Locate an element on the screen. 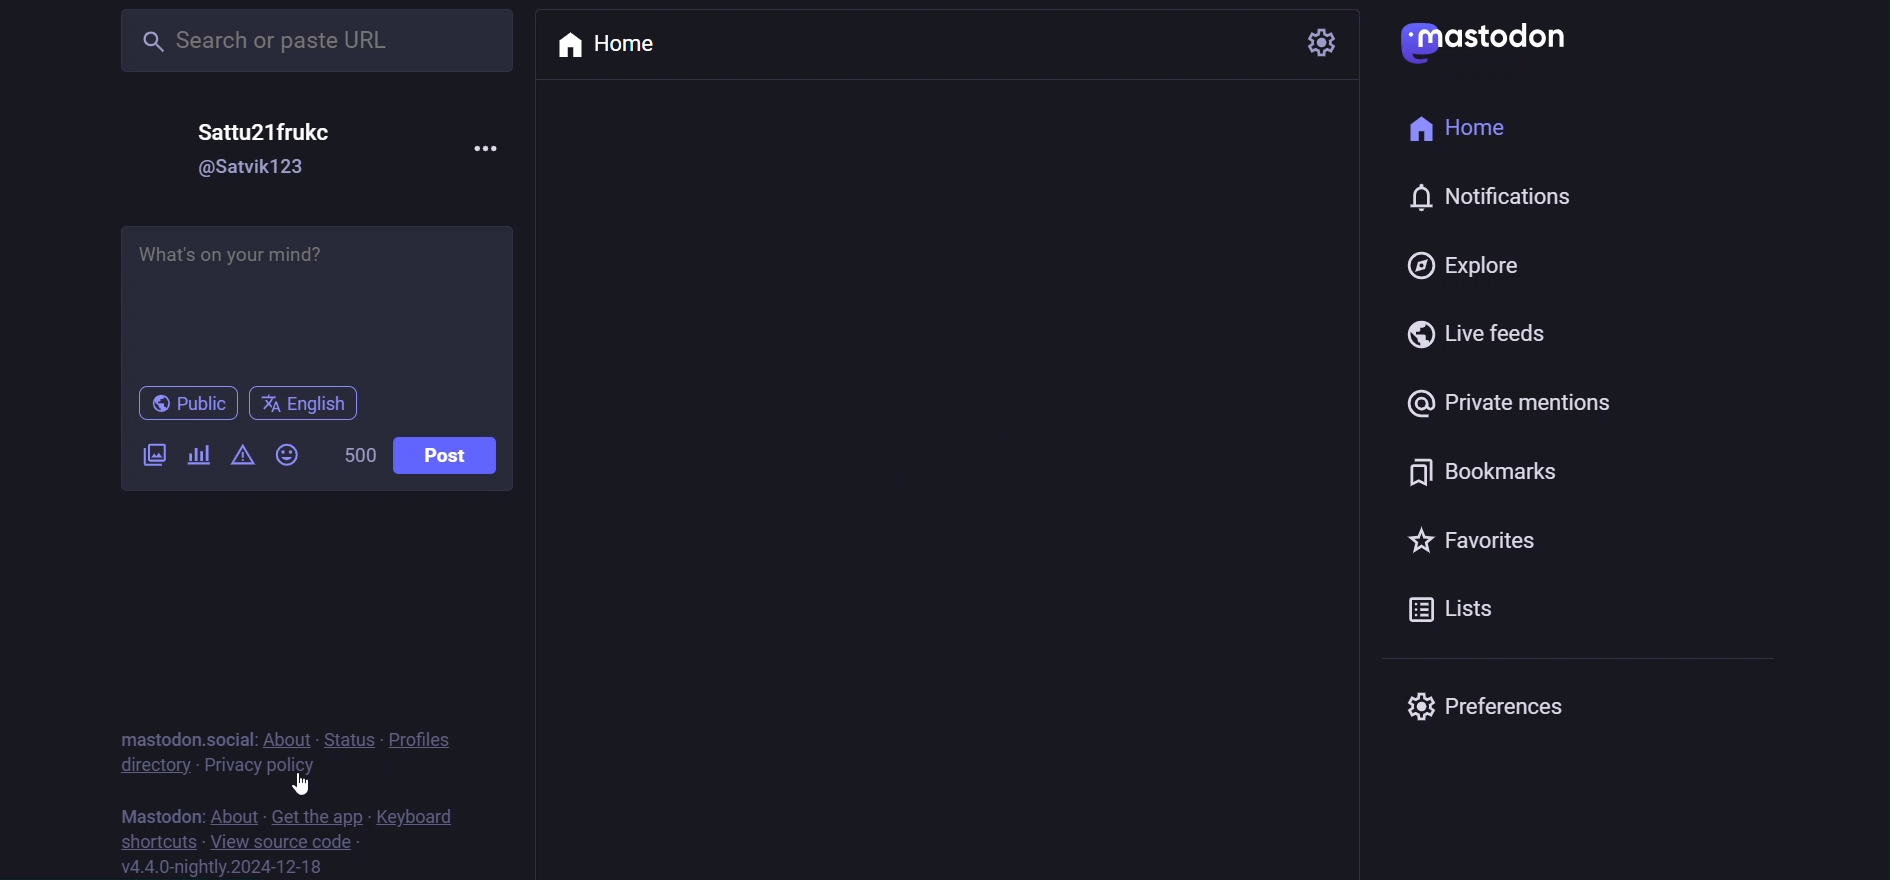 The image size is (1890, 880). preferences is located at coordinates (1500, 701).